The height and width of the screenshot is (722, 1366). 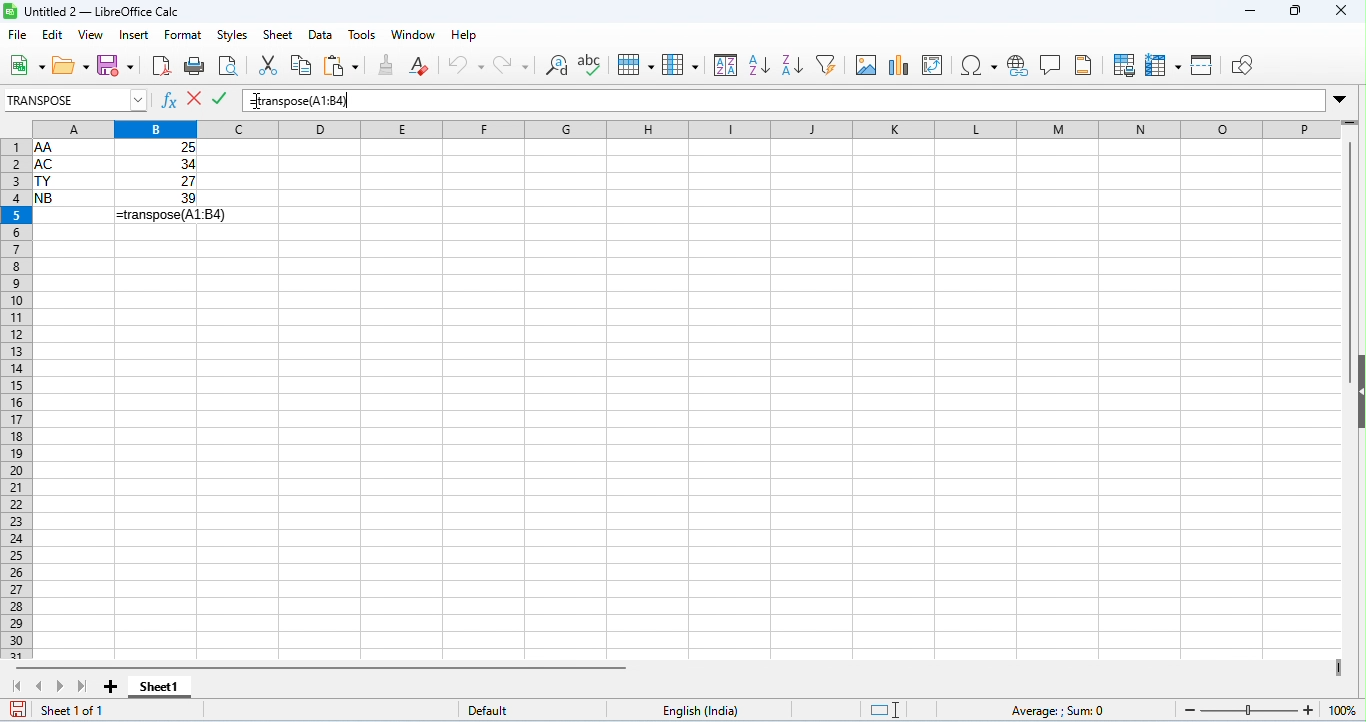 I want to click on paste, so click(x=342, y=65).